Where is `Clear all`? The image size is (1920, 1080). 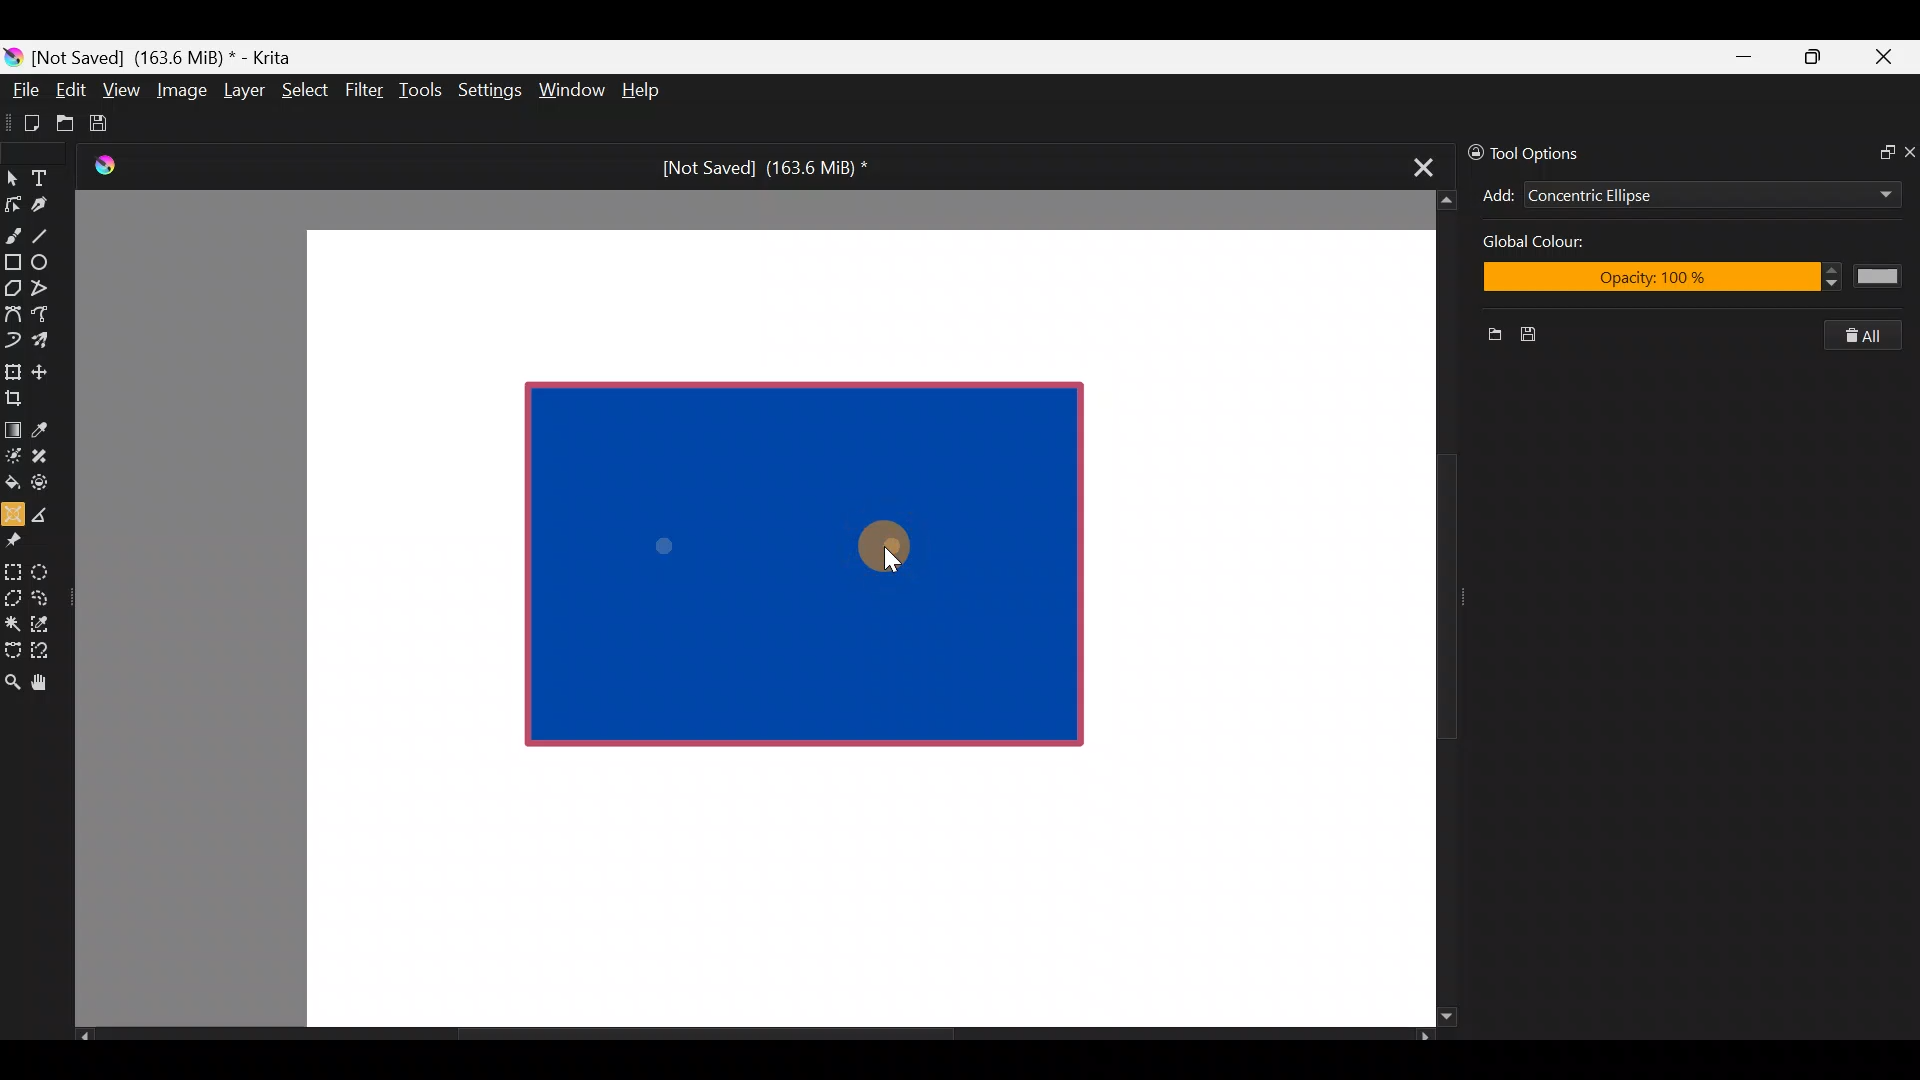 Clear all is located at coordinates (1872, 335).